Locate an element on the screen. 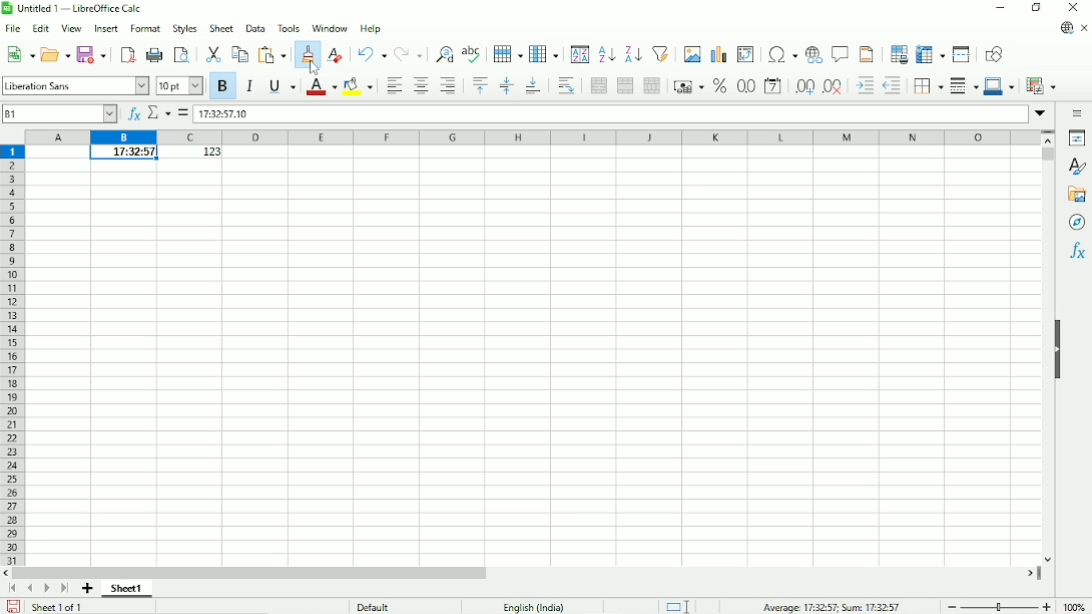 This screenshot has width=1092, height=614. Save is located at coordinates (91, 54).